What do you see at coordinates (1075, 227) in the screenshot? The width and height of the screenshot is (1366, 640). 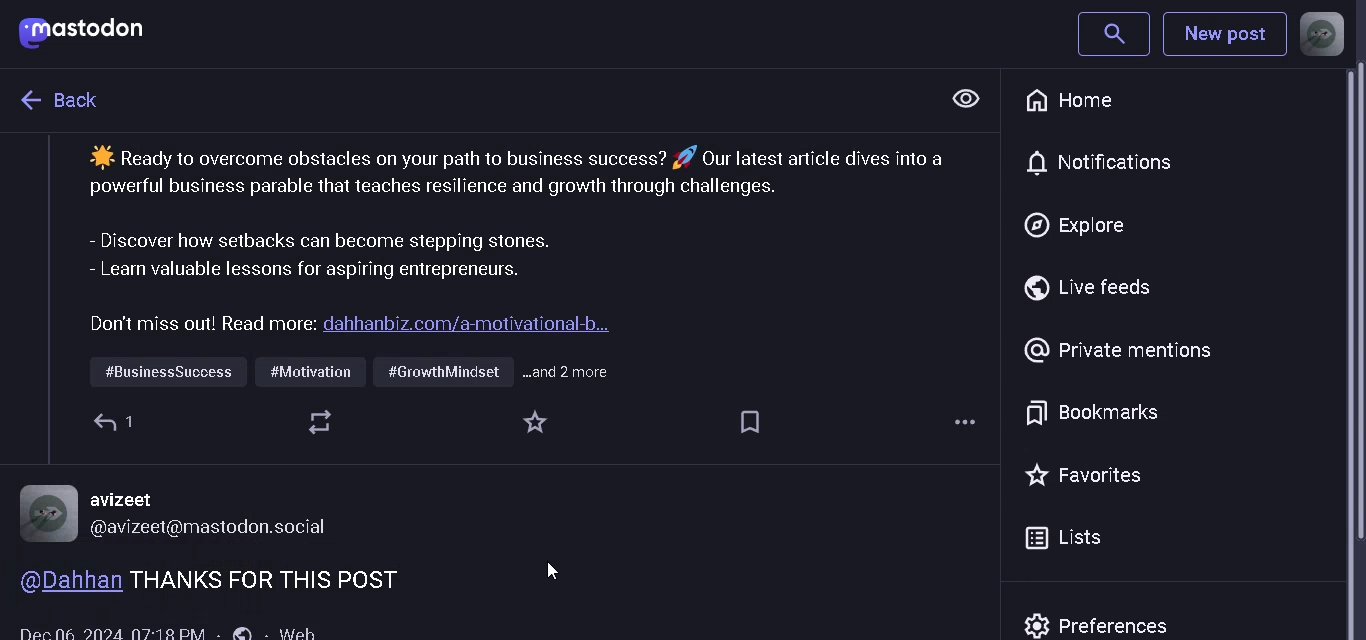 I see `explore` at bounding box center [1075, 227].